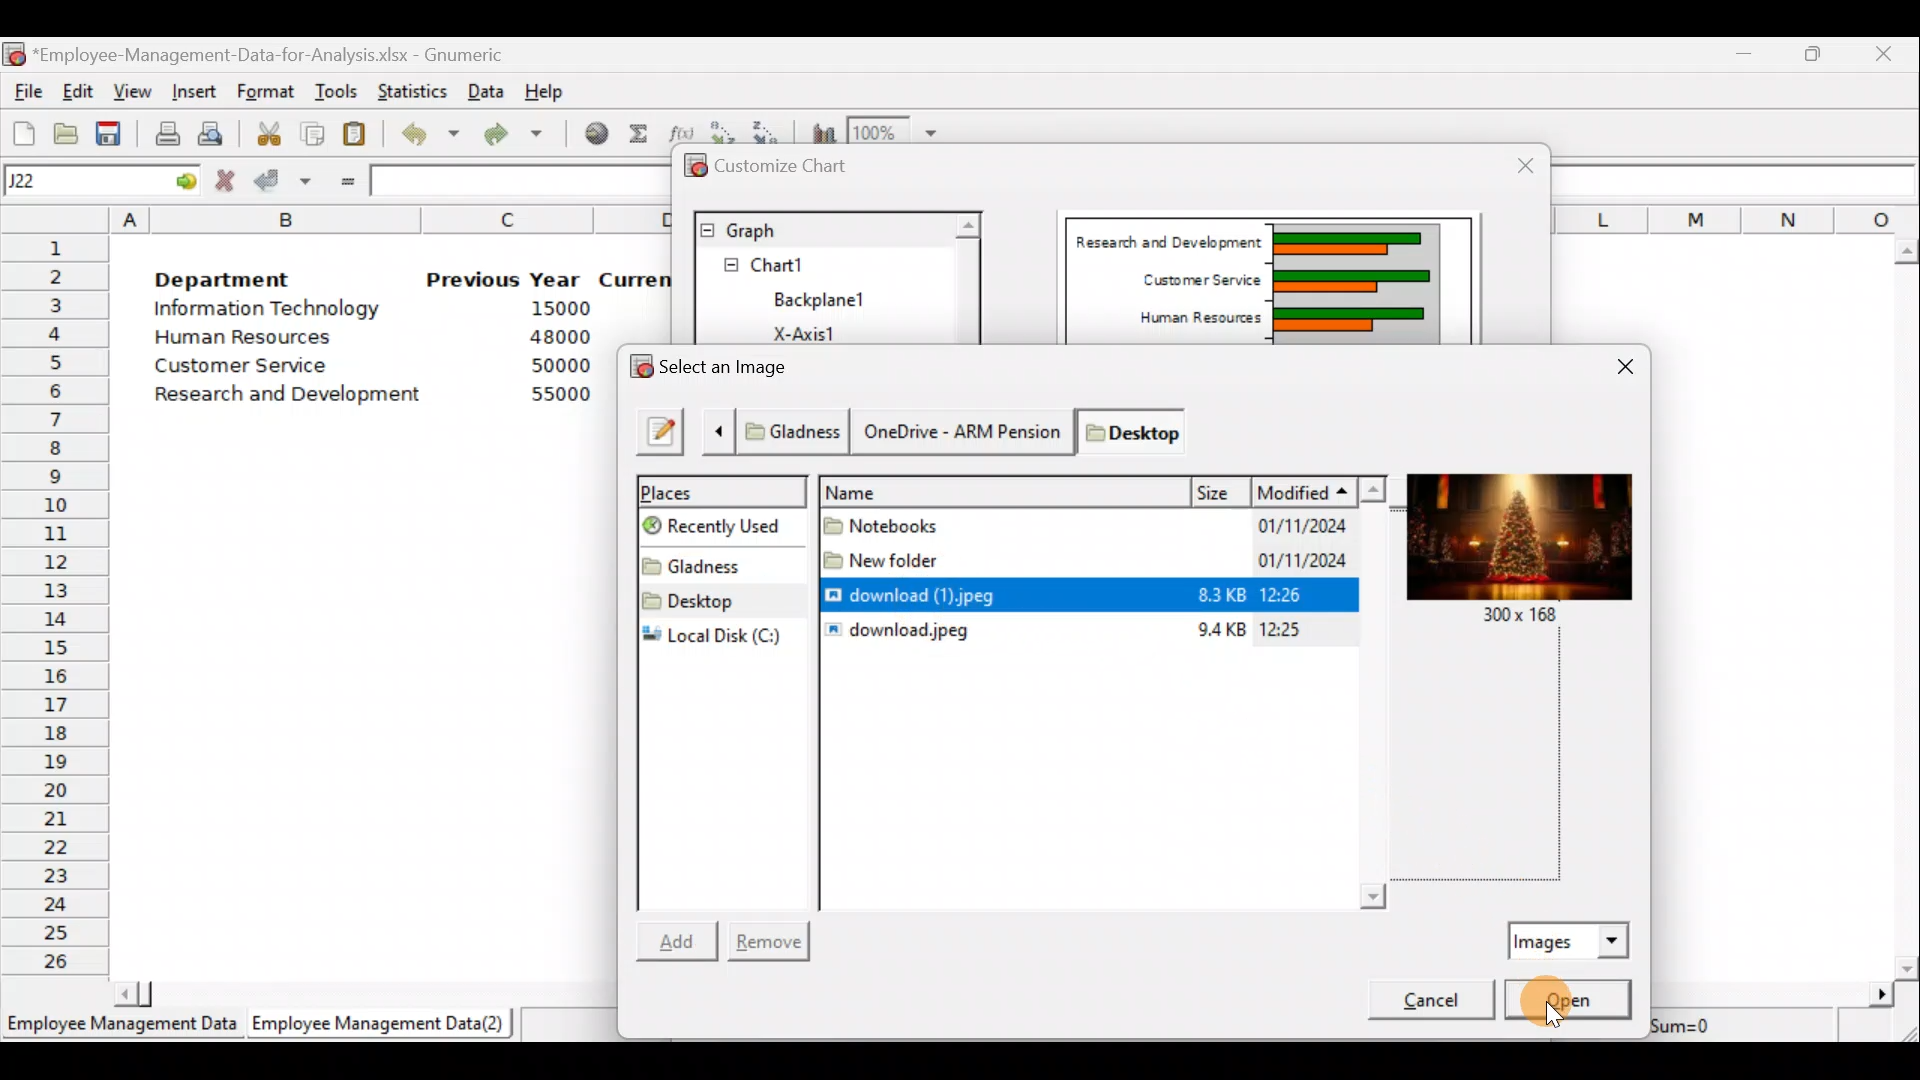  Describe the element at coordinates (238, 280) in the screenshot. I see `Department` at that location.